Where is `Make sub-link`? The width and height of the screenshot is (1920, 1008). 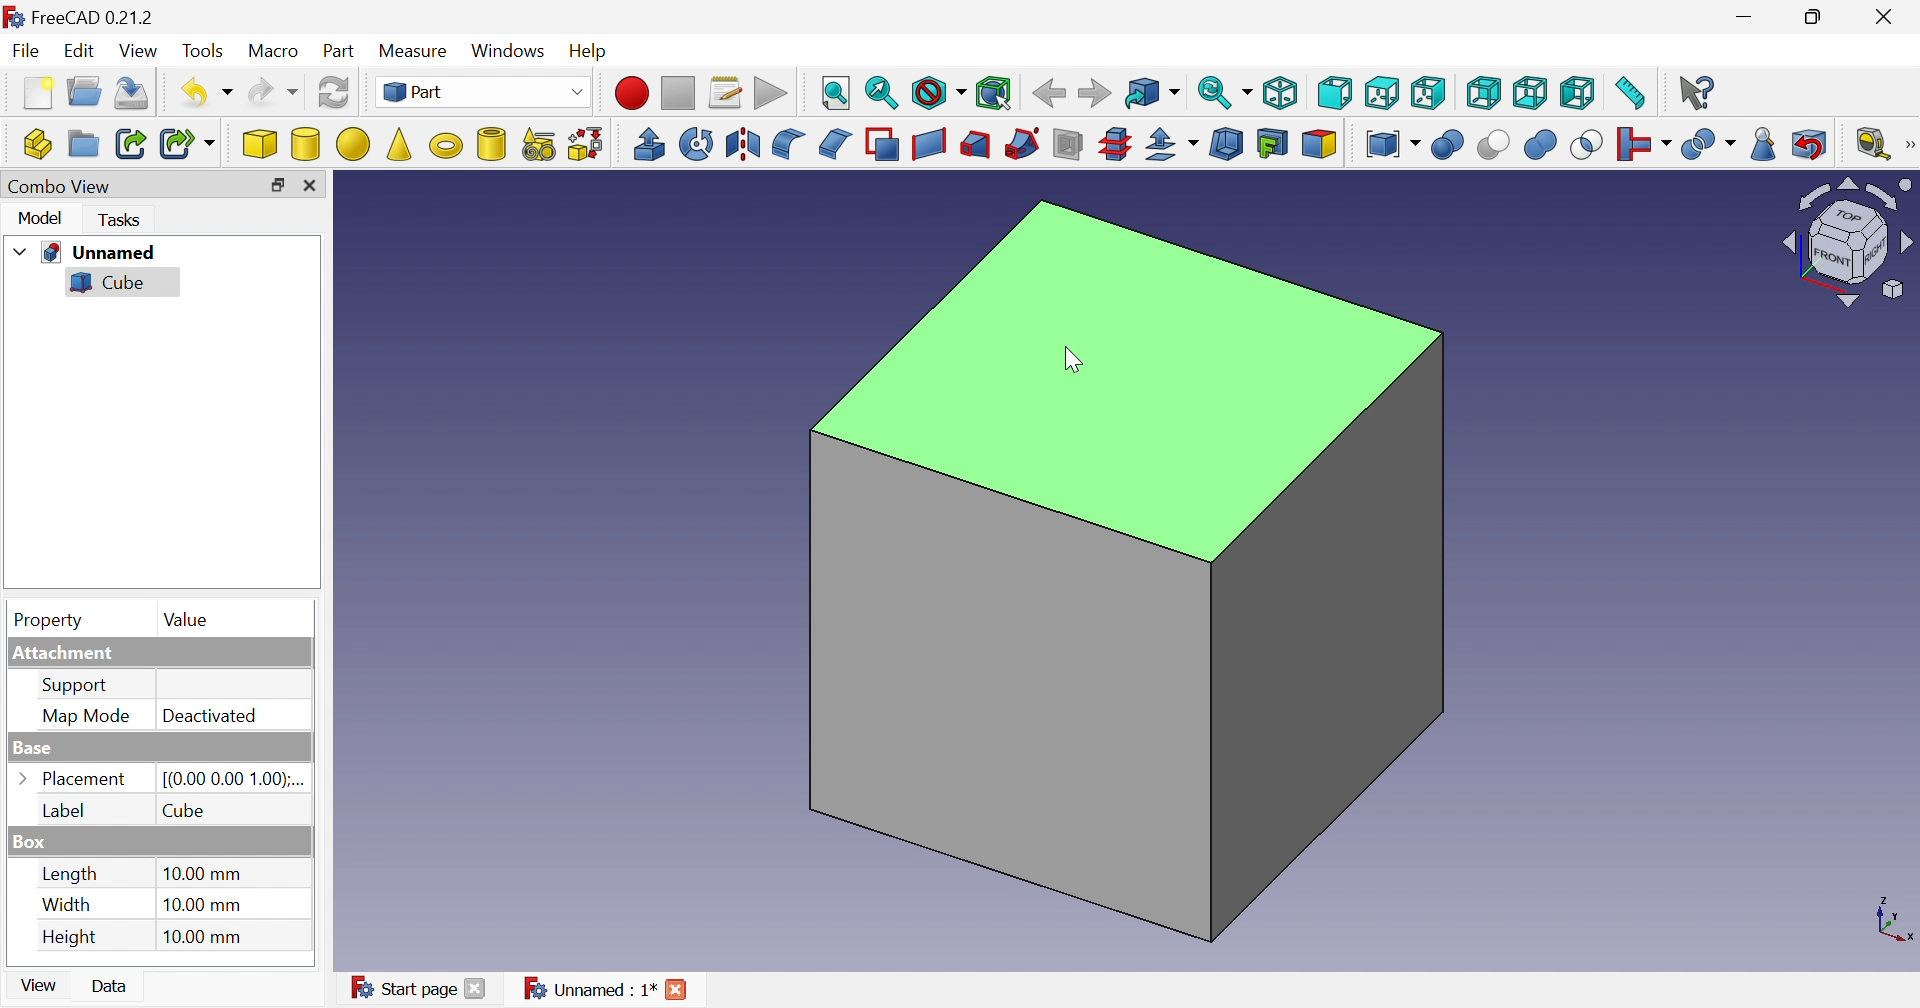 Make sub-link is located at coordinates (190, 143).